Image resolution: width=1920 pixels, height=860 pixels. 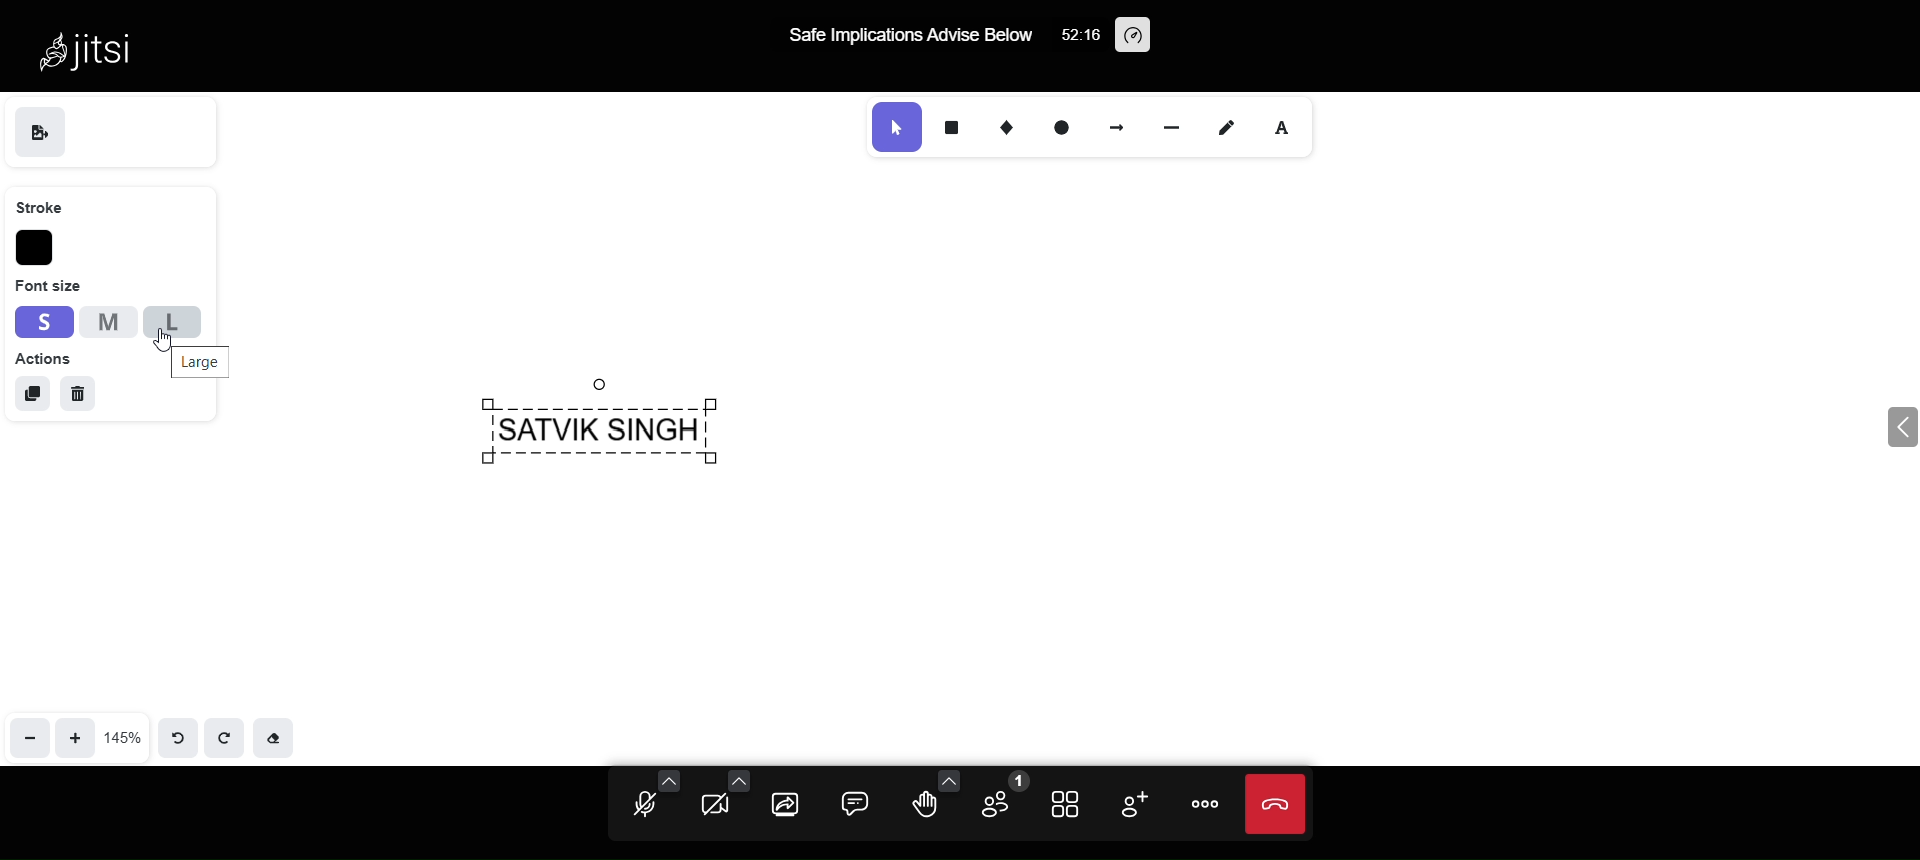 What do you see at coordinates (44, 358) in the screenshot?
I see `actions` at bounding box center [44, 358].